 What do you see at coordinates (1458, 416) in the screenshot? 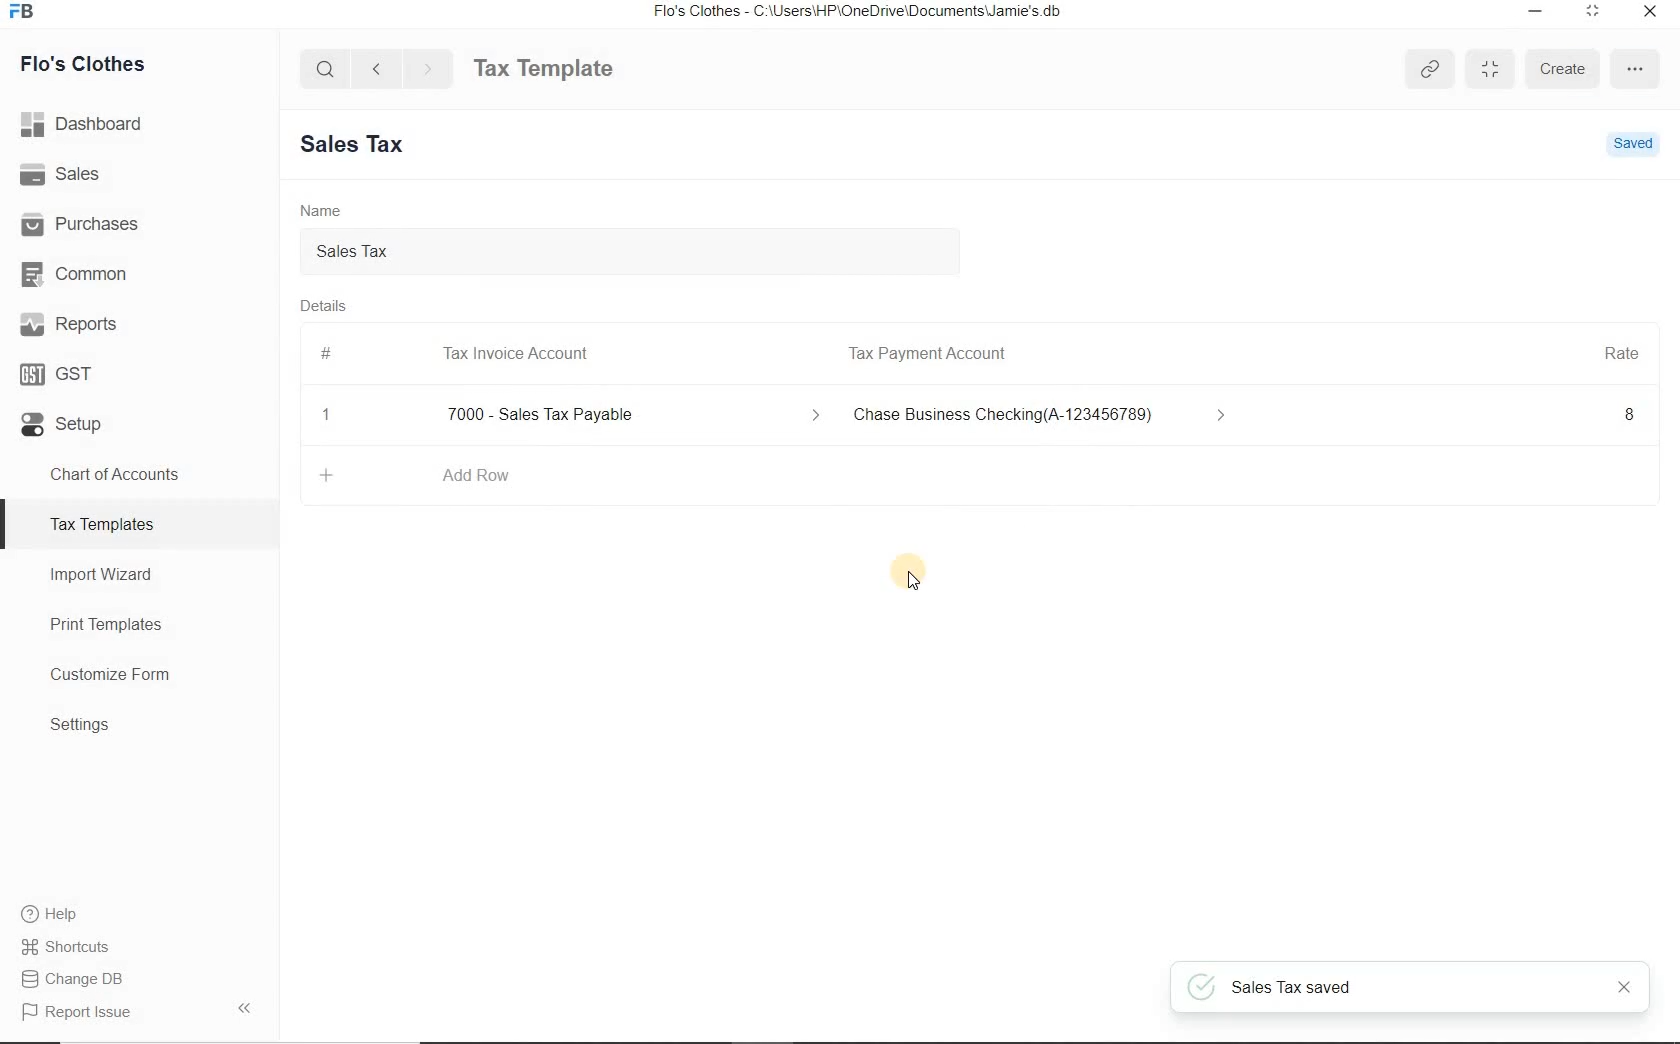
I see `08` at bounding box center [1458, 416].